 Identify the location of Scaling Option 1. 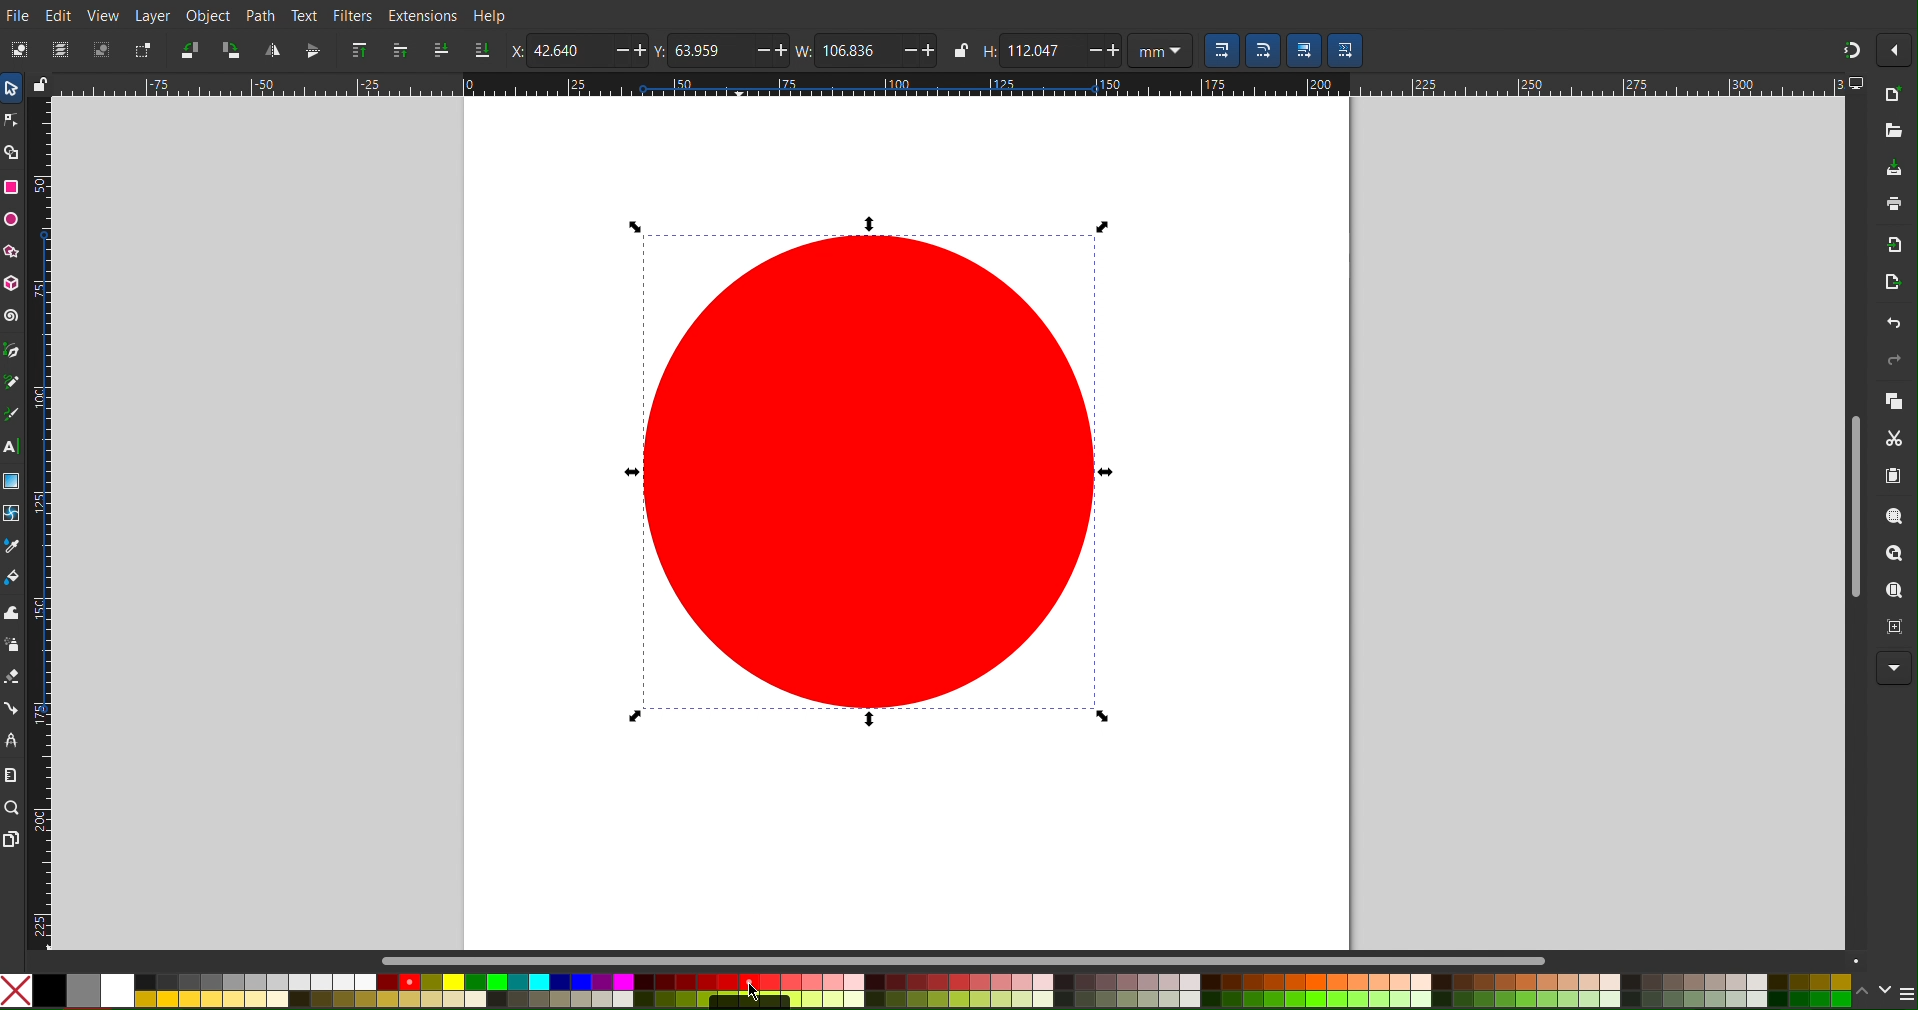
(1221, 50).